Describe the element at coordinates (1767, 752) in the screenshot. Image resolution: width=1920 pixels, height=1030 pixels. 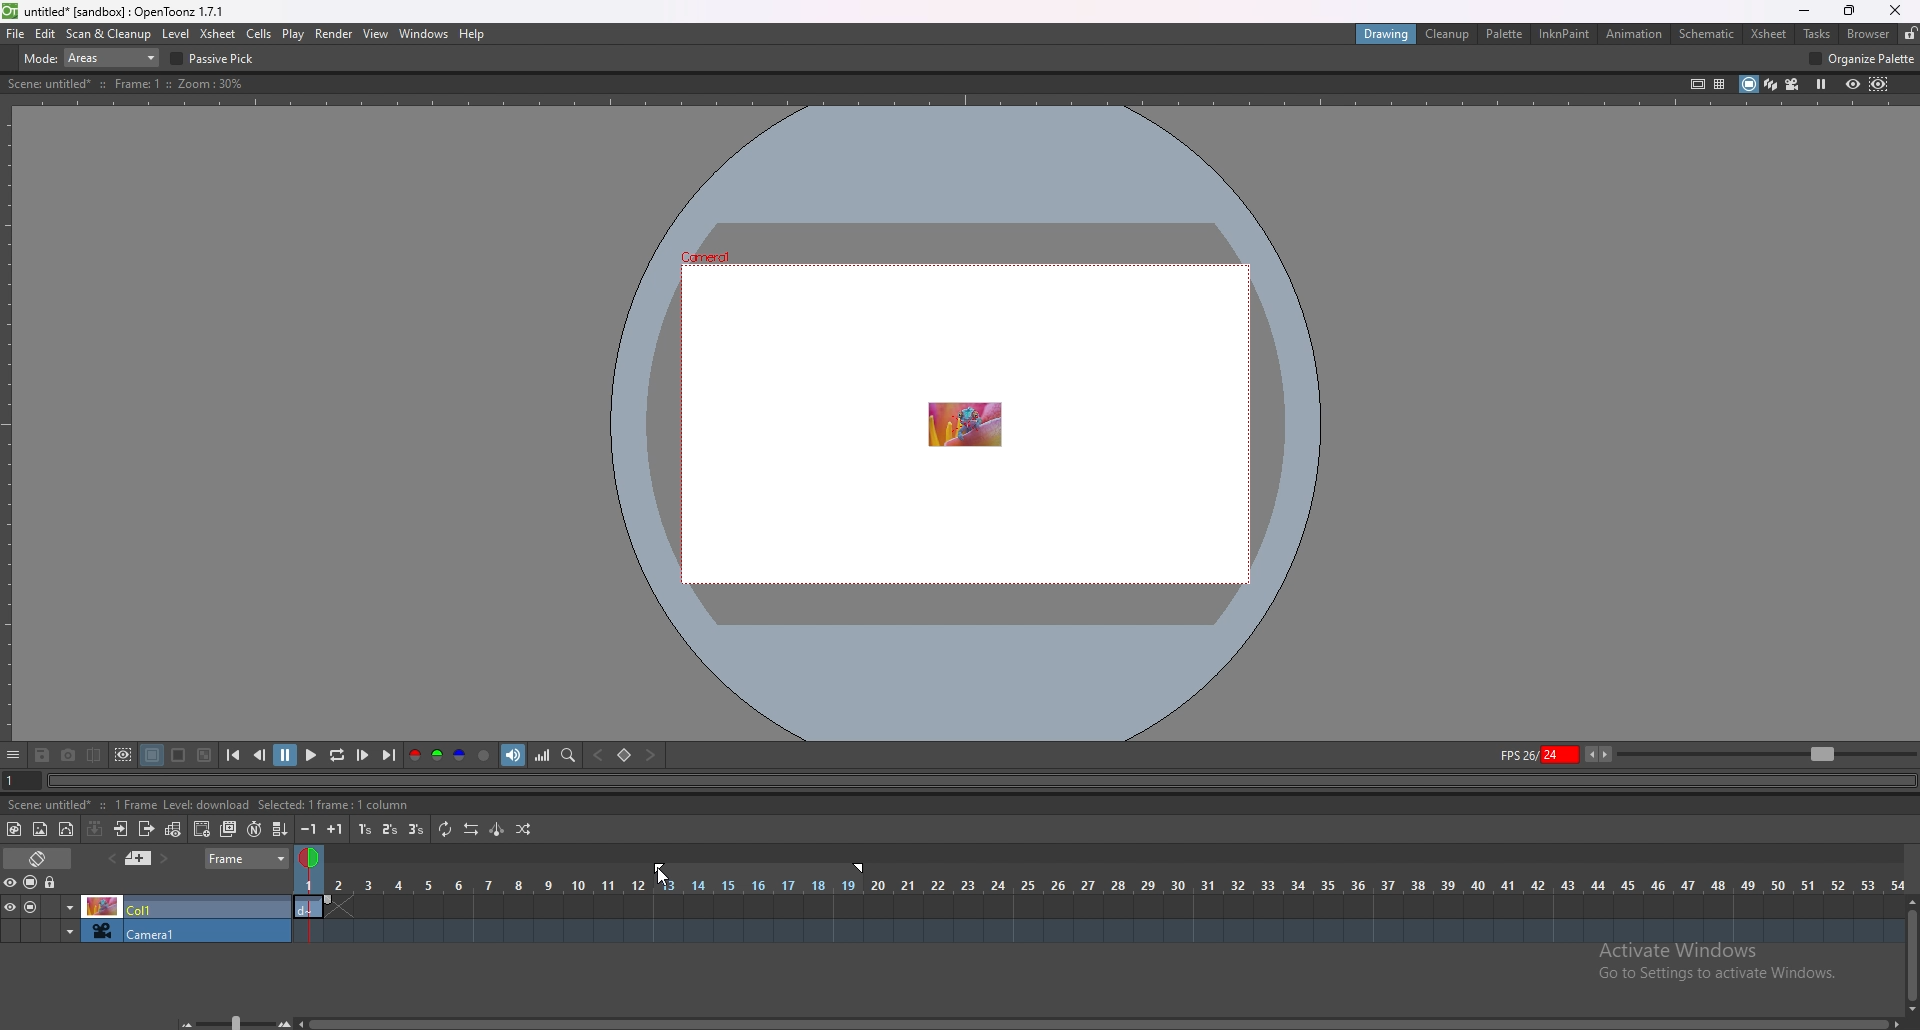
I see `zoom` at that location.